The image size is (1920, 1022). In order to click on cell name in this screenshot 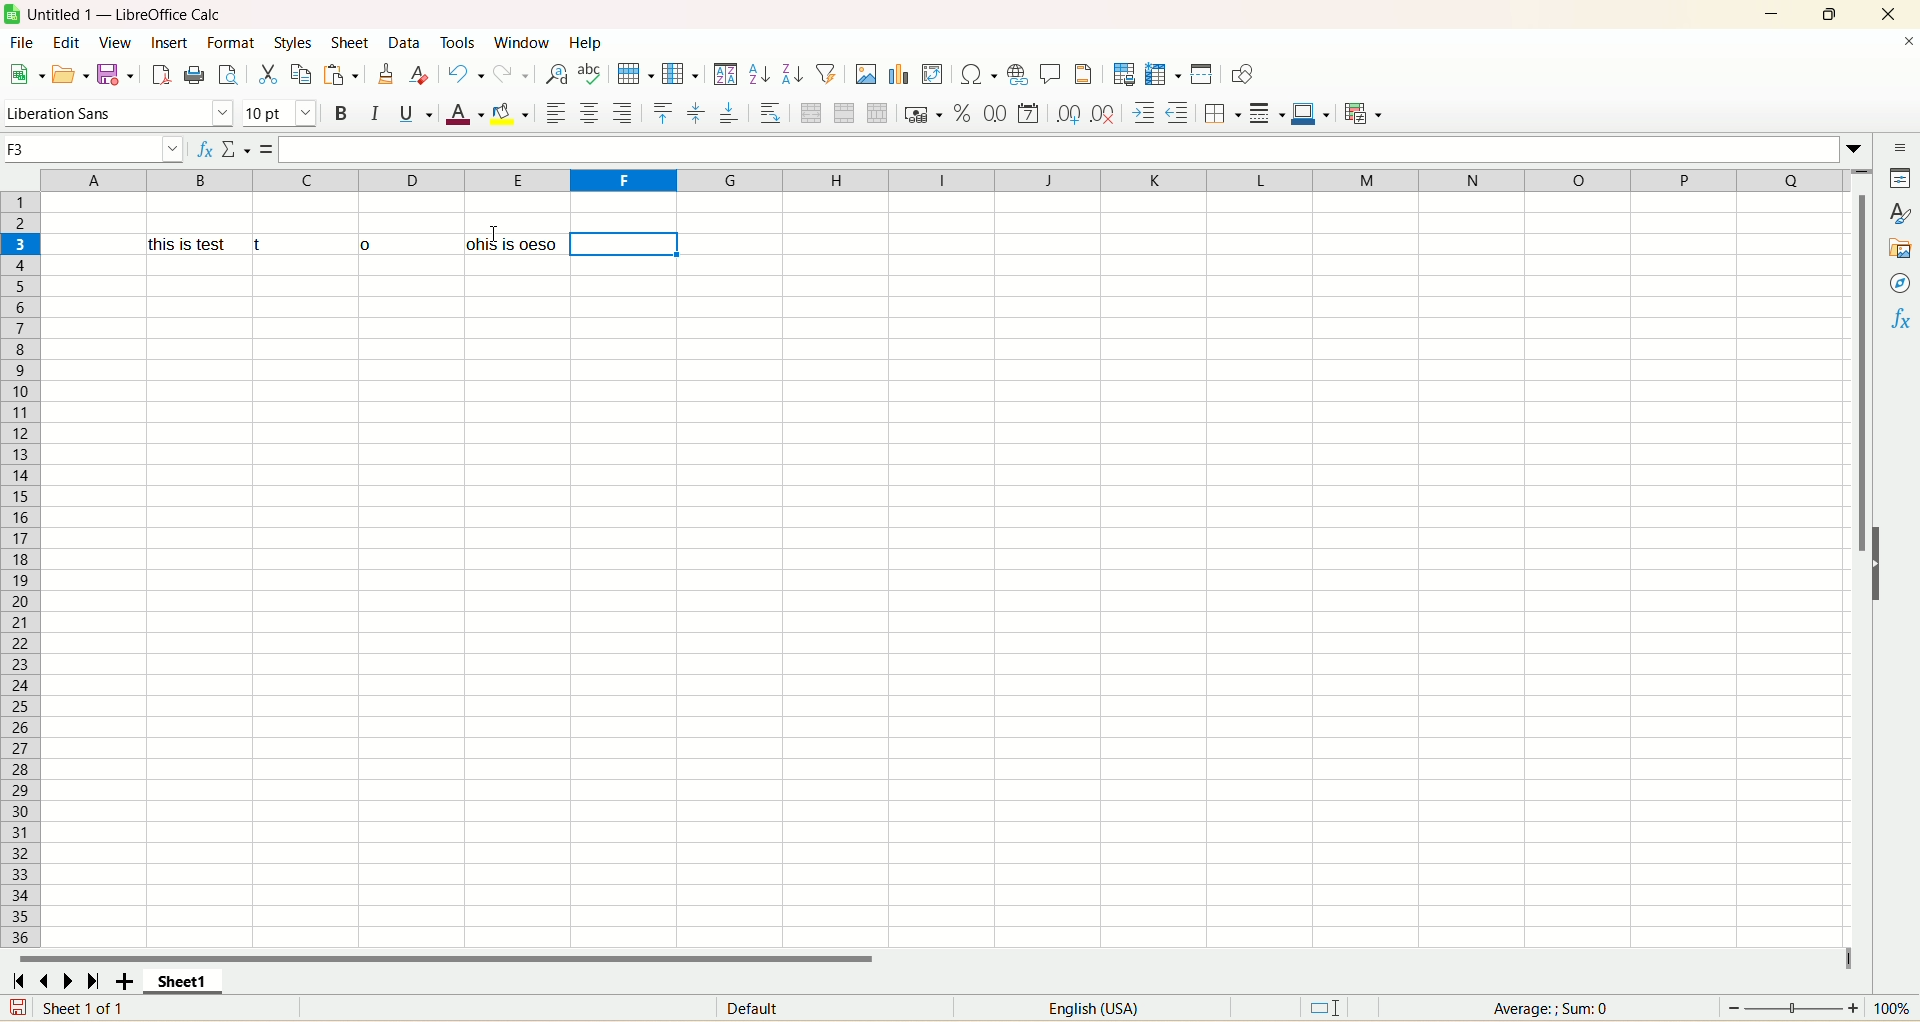, I will do `click(94, 150)`.